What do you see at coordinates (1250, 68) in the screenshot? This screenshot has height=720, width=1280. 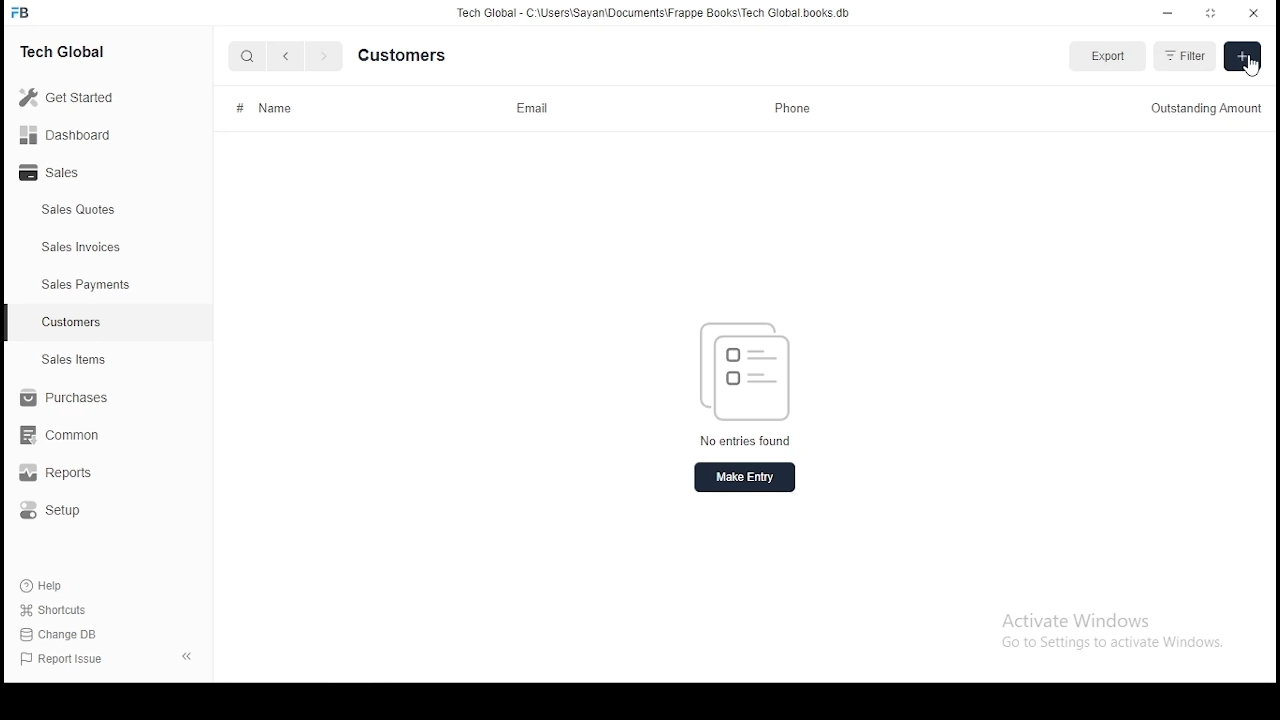 I see `mouse pointer` at bounding box center [1250, 68].